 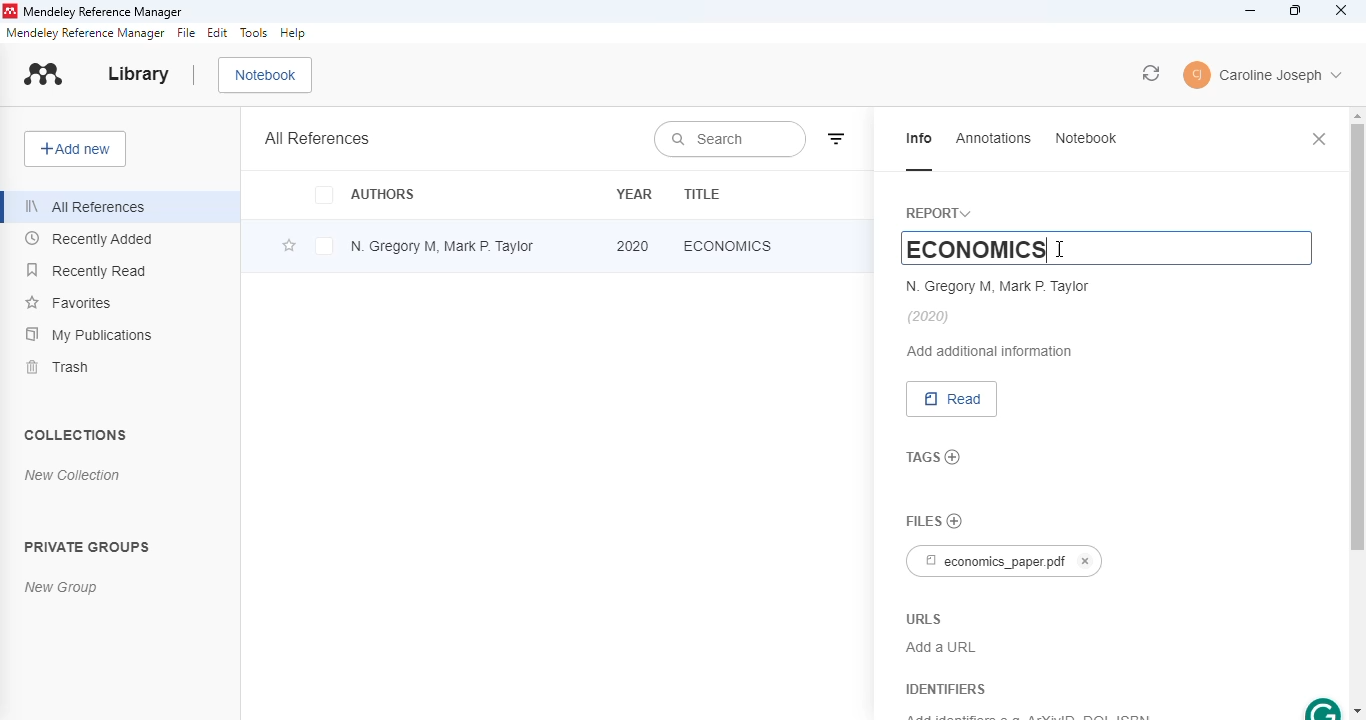 What do you see at coordinates (992, 351) in the screenshot?
I see `add additional information` at bounding box center [992, 351].